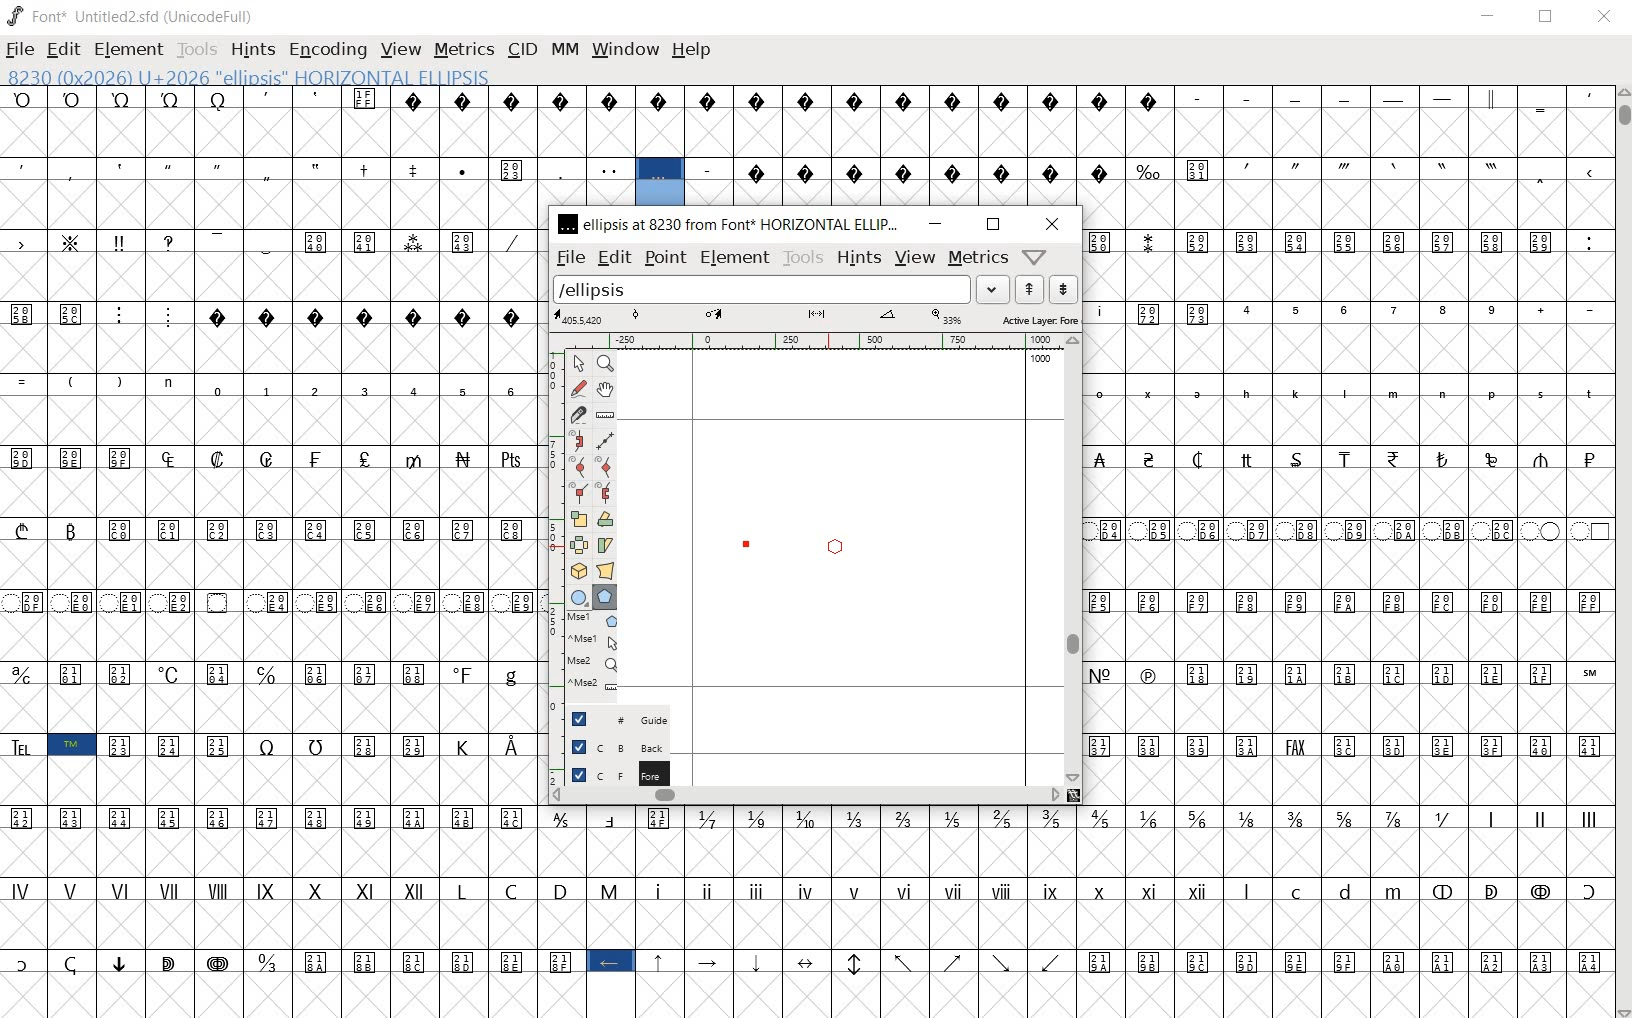 Image resolution: width=1632 pixels, height=1018 pixels. What do you see at coordinates (1051, 223) in the screenshot?
I see `close` at bounding box center [1051, 223].